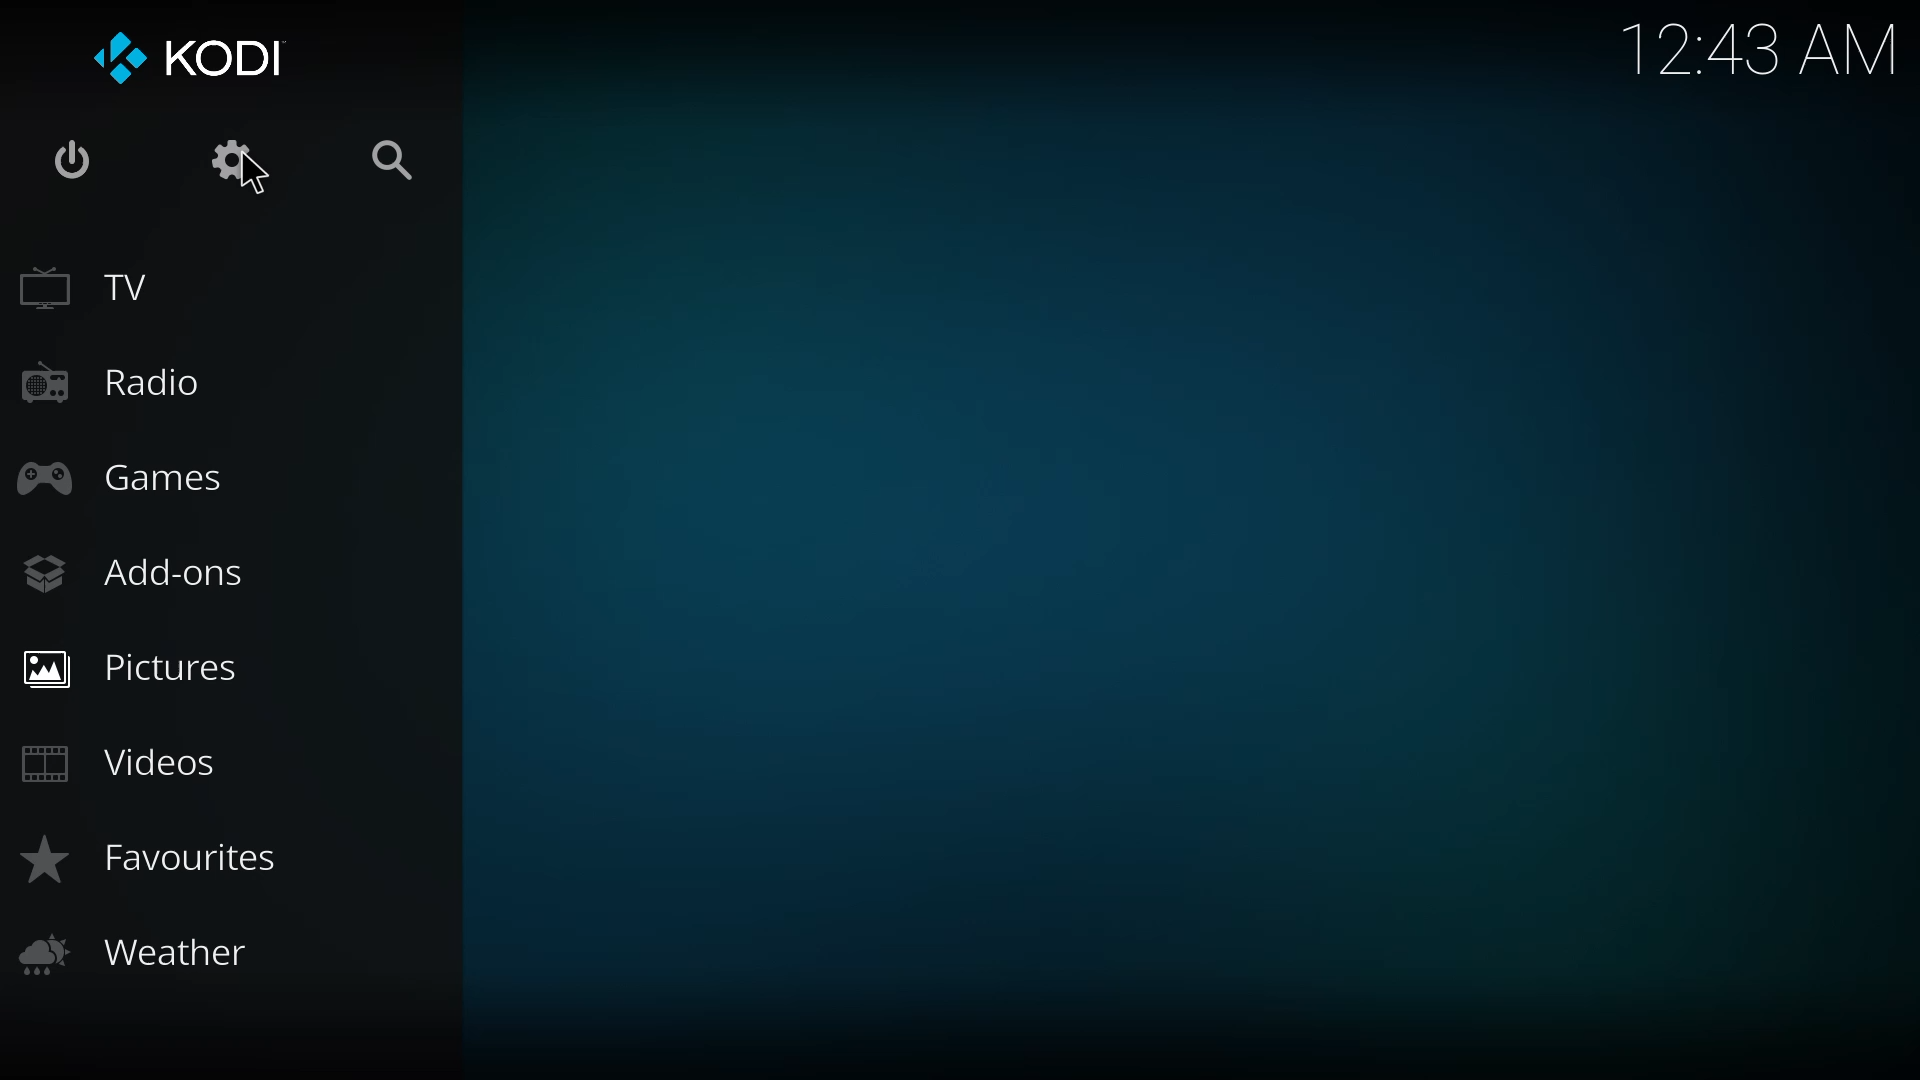  What do you see at coordinates (146, 950) in the screenshot?
I see `weather` at bounding box center [146, 950].